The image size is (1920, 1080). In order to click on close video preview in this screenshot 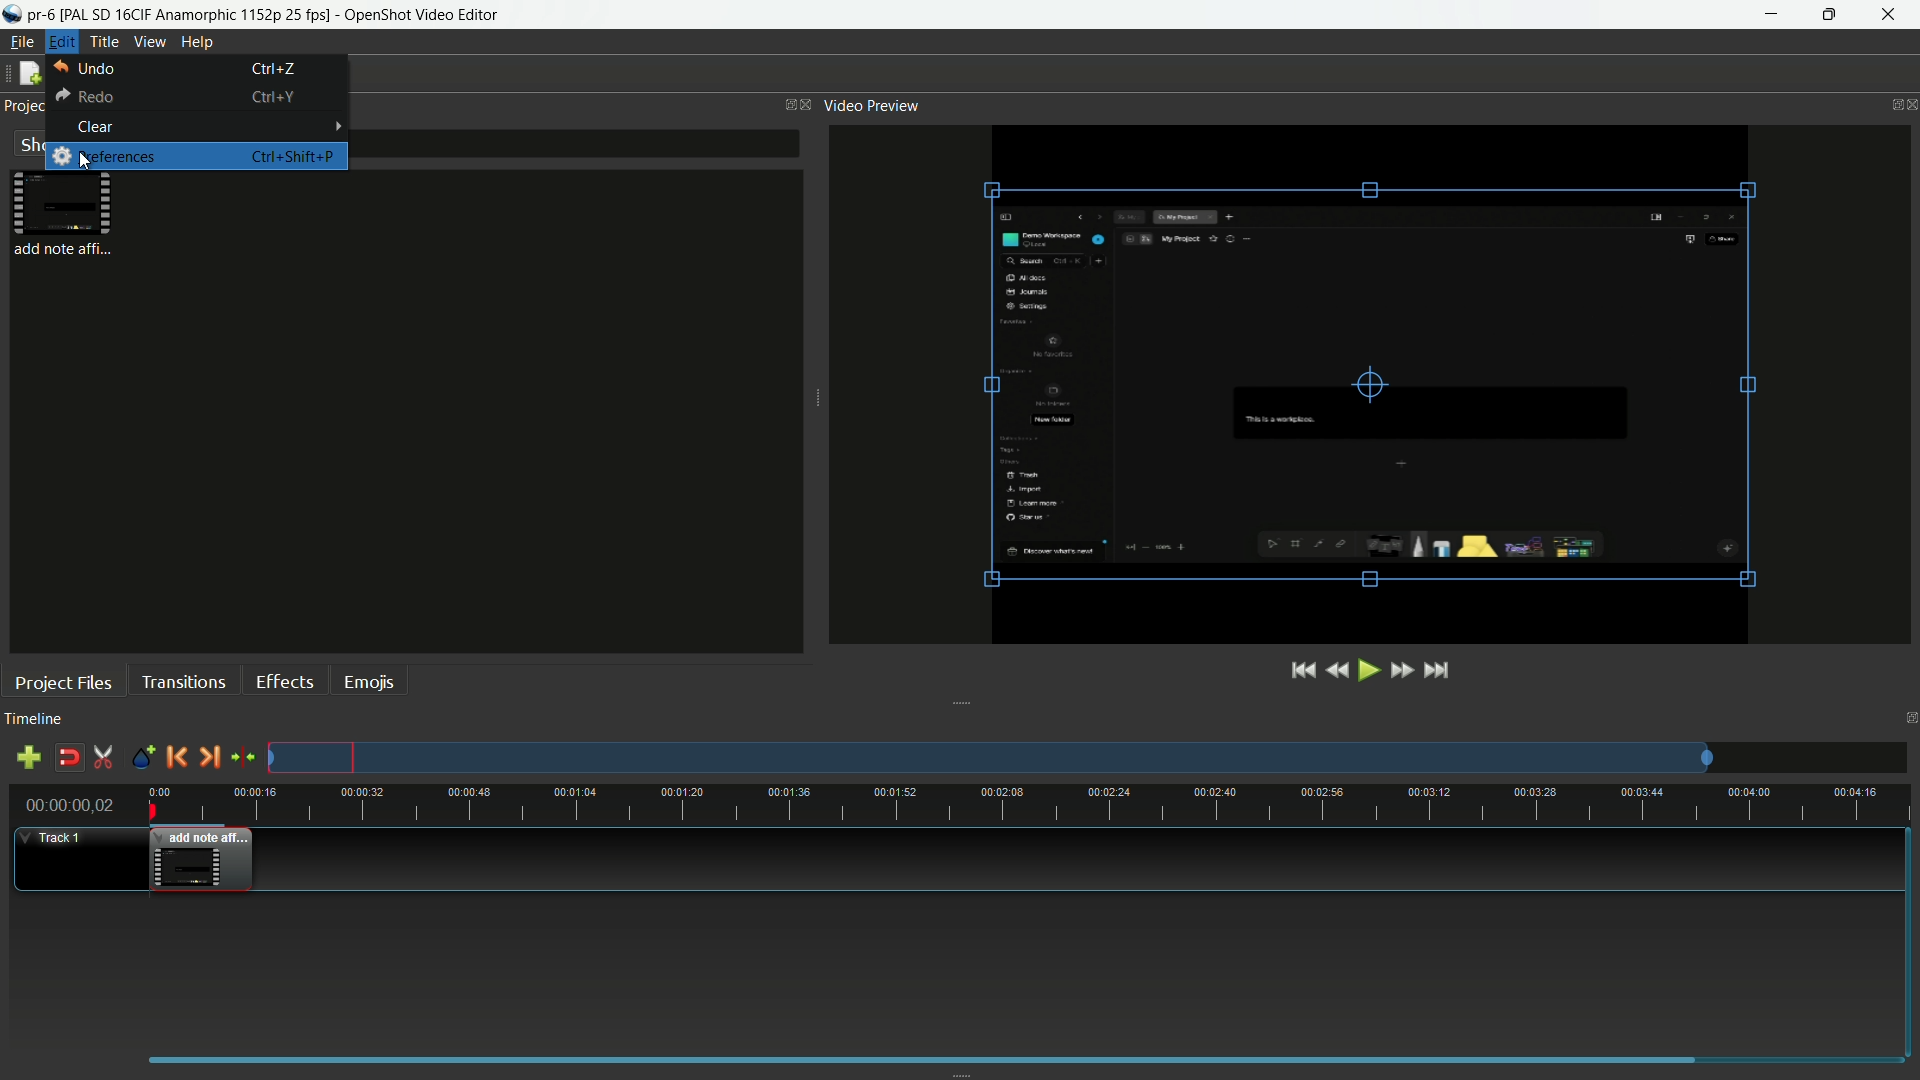, I will do `click(1912, 105)`.